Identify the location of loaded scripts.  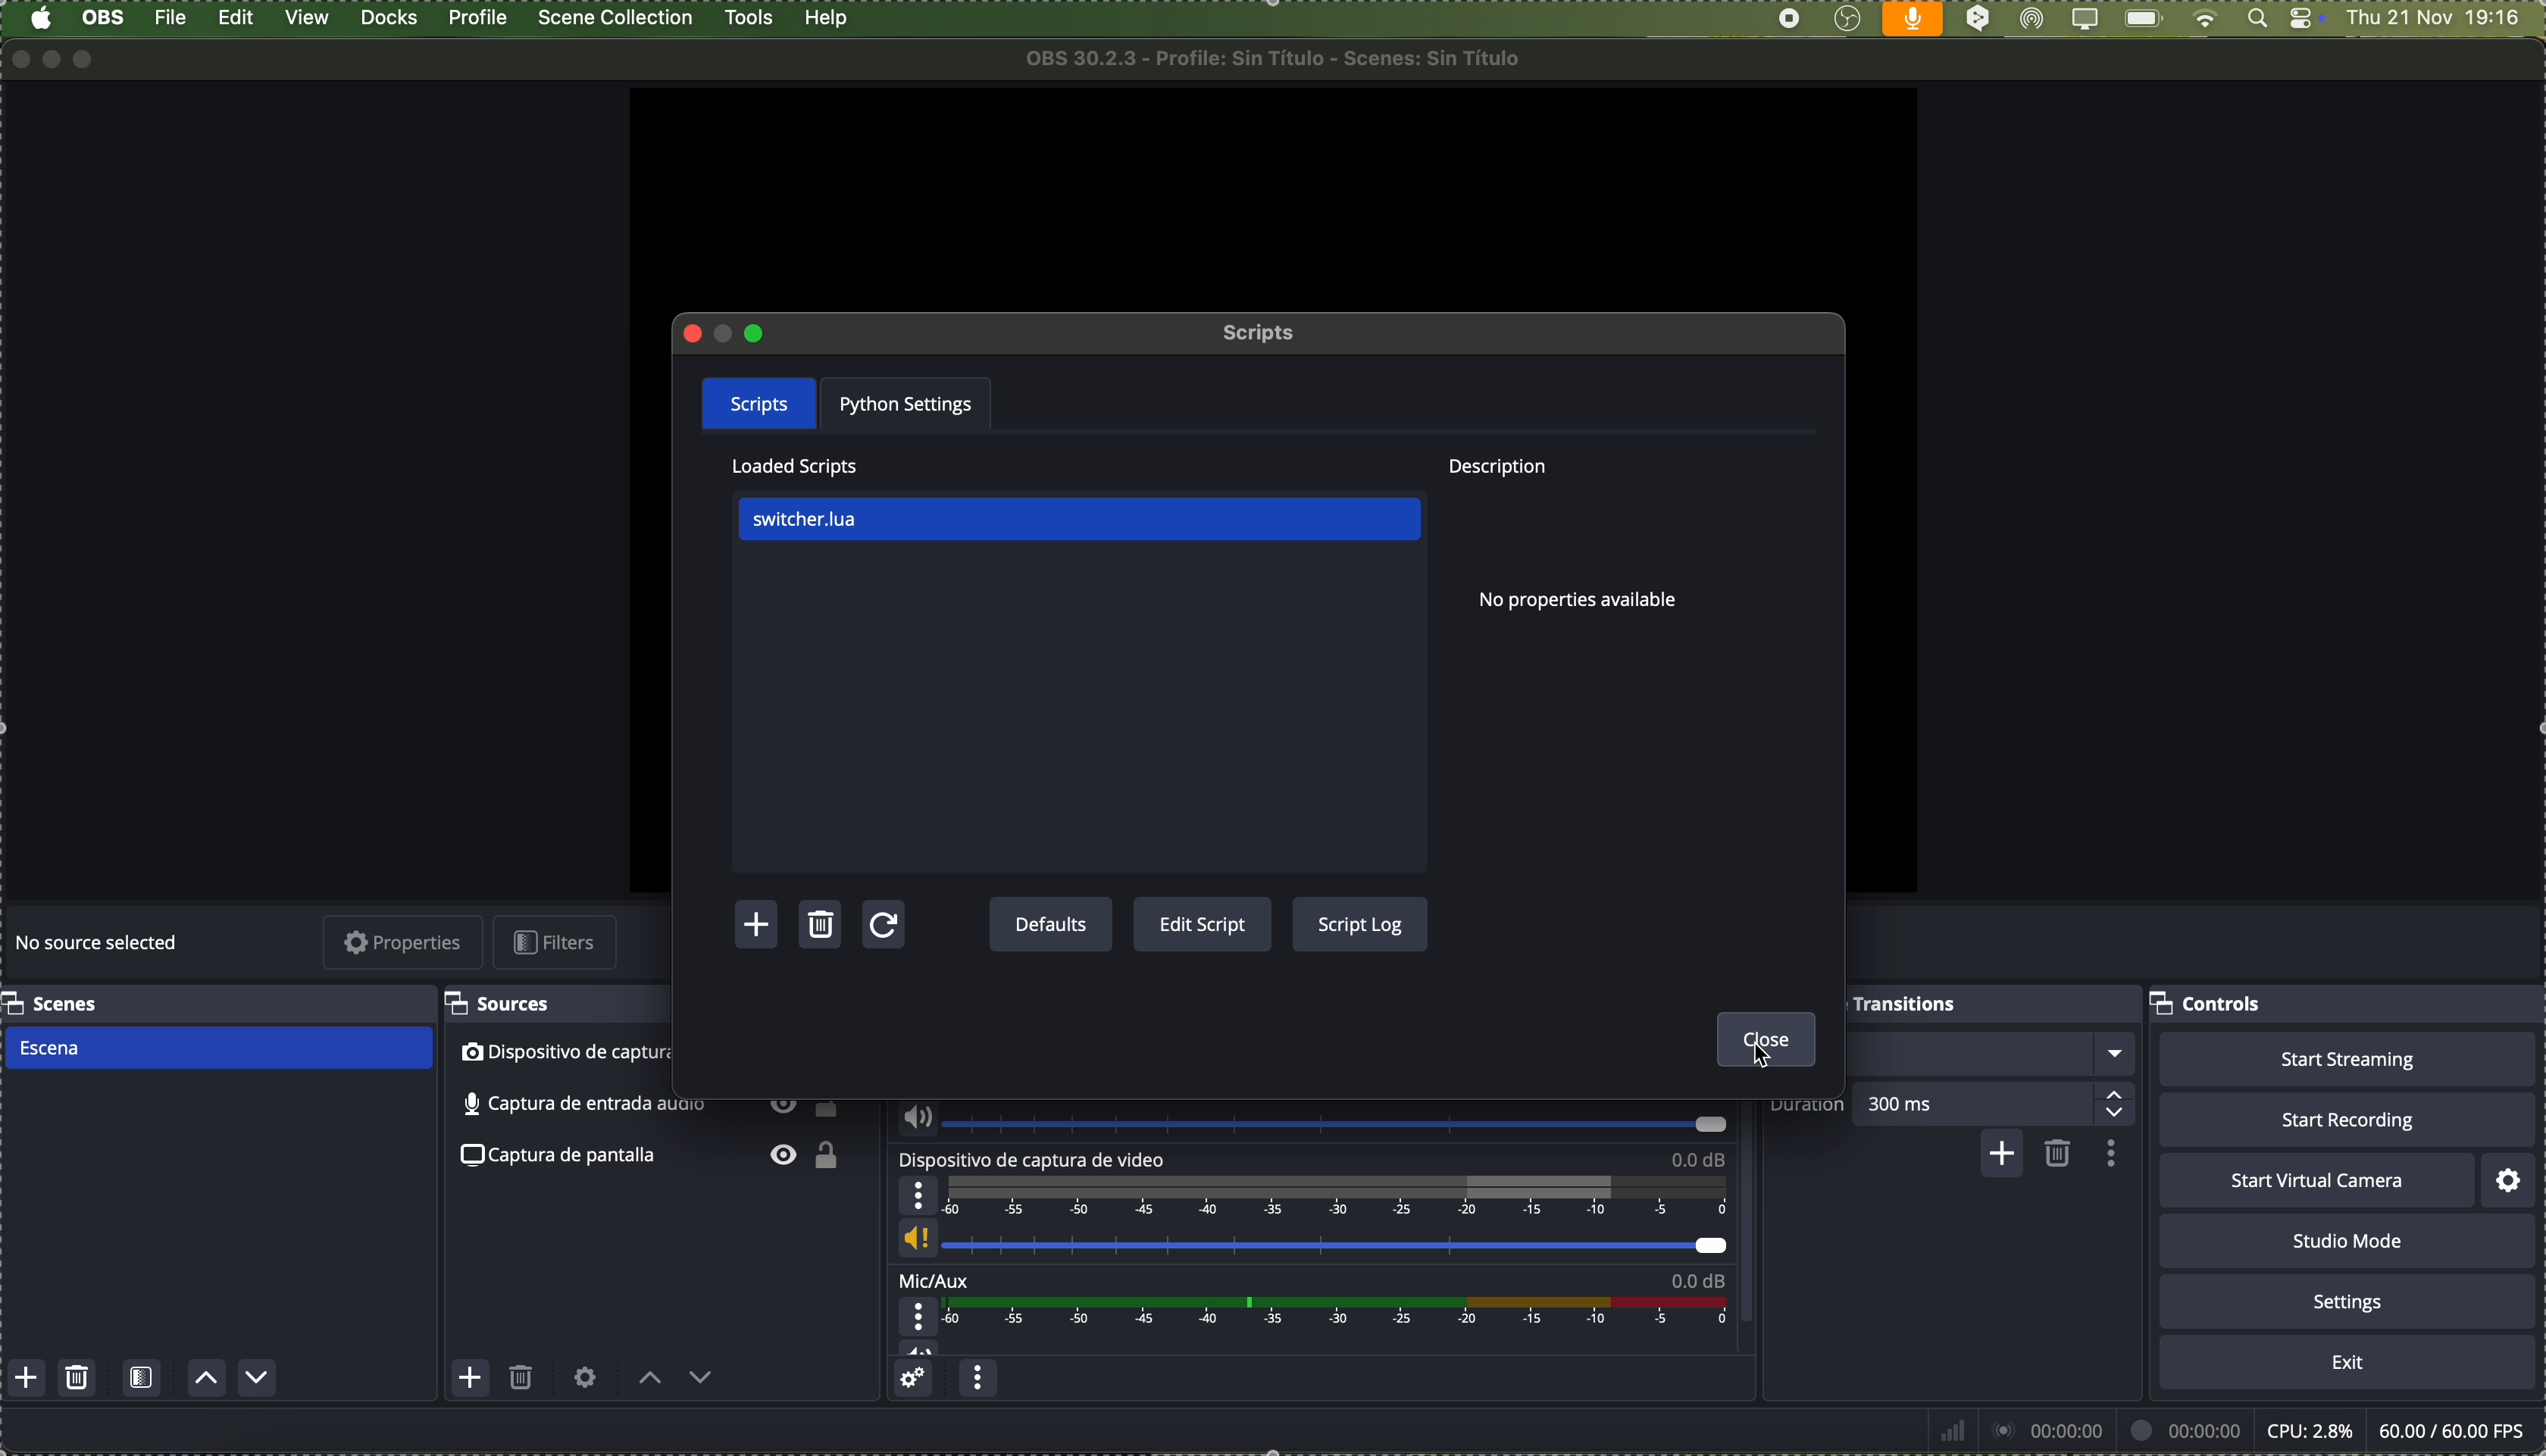
(795, 466).